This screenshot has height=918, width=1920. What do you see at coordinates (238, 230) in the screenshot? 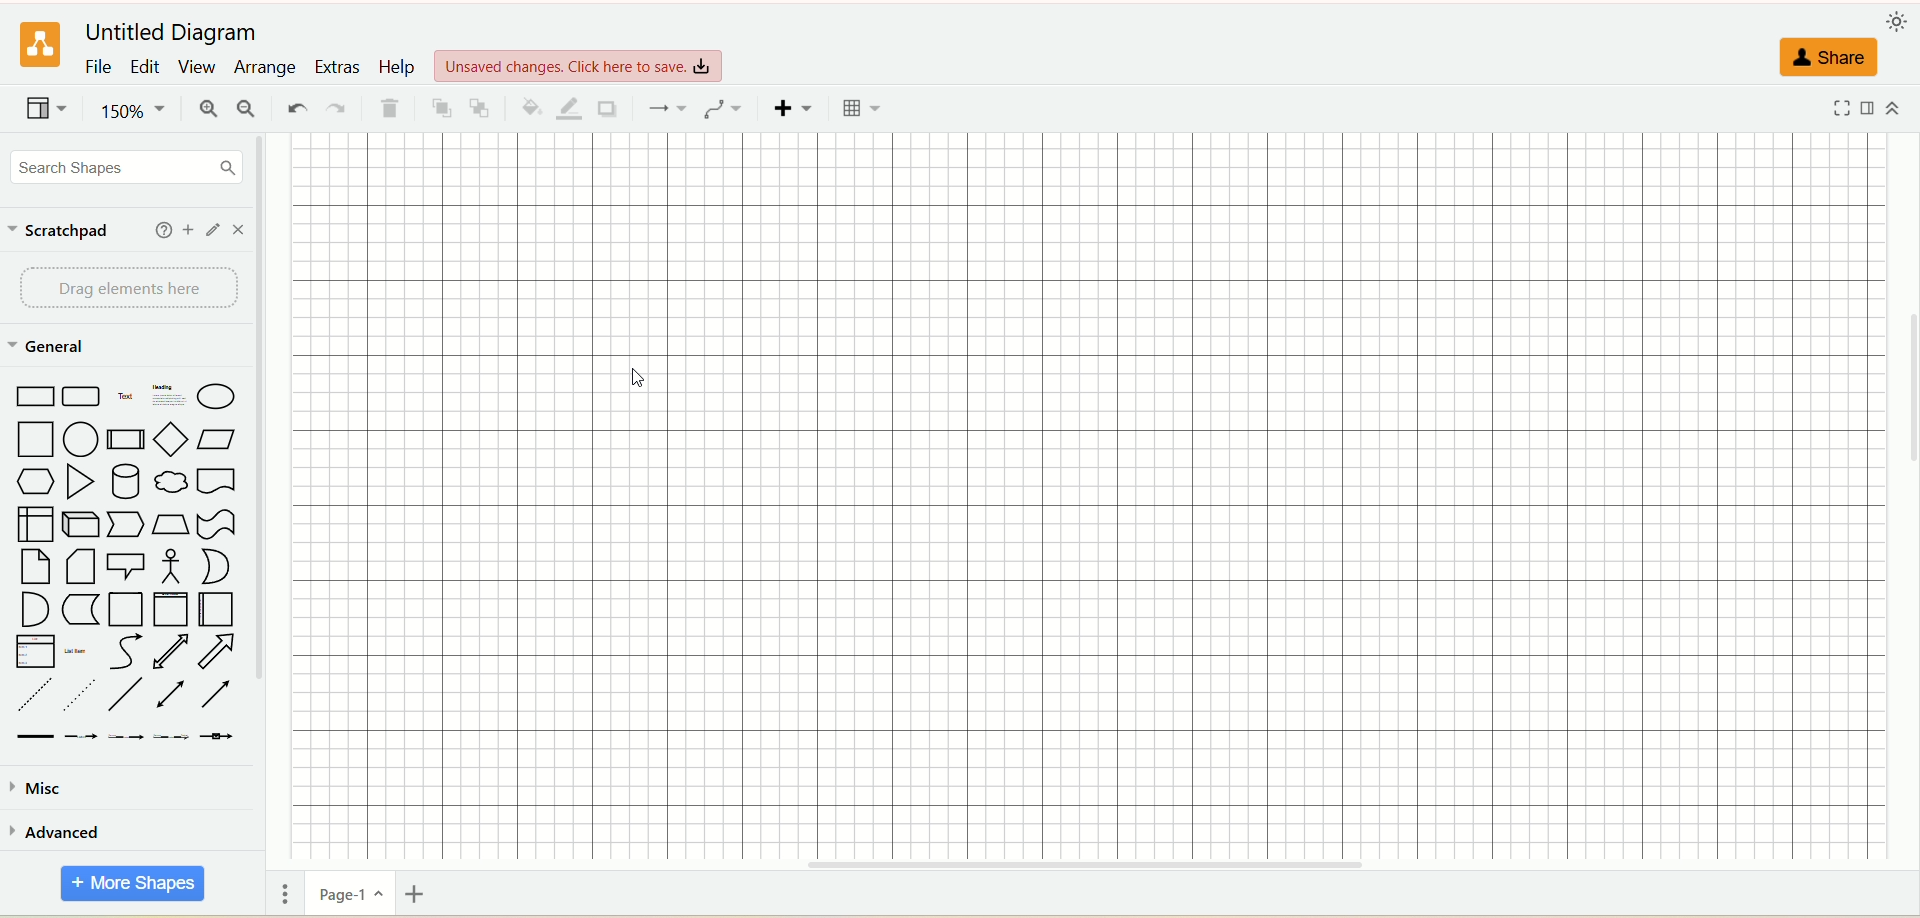
I see `close` at bounding box center [238, 230].